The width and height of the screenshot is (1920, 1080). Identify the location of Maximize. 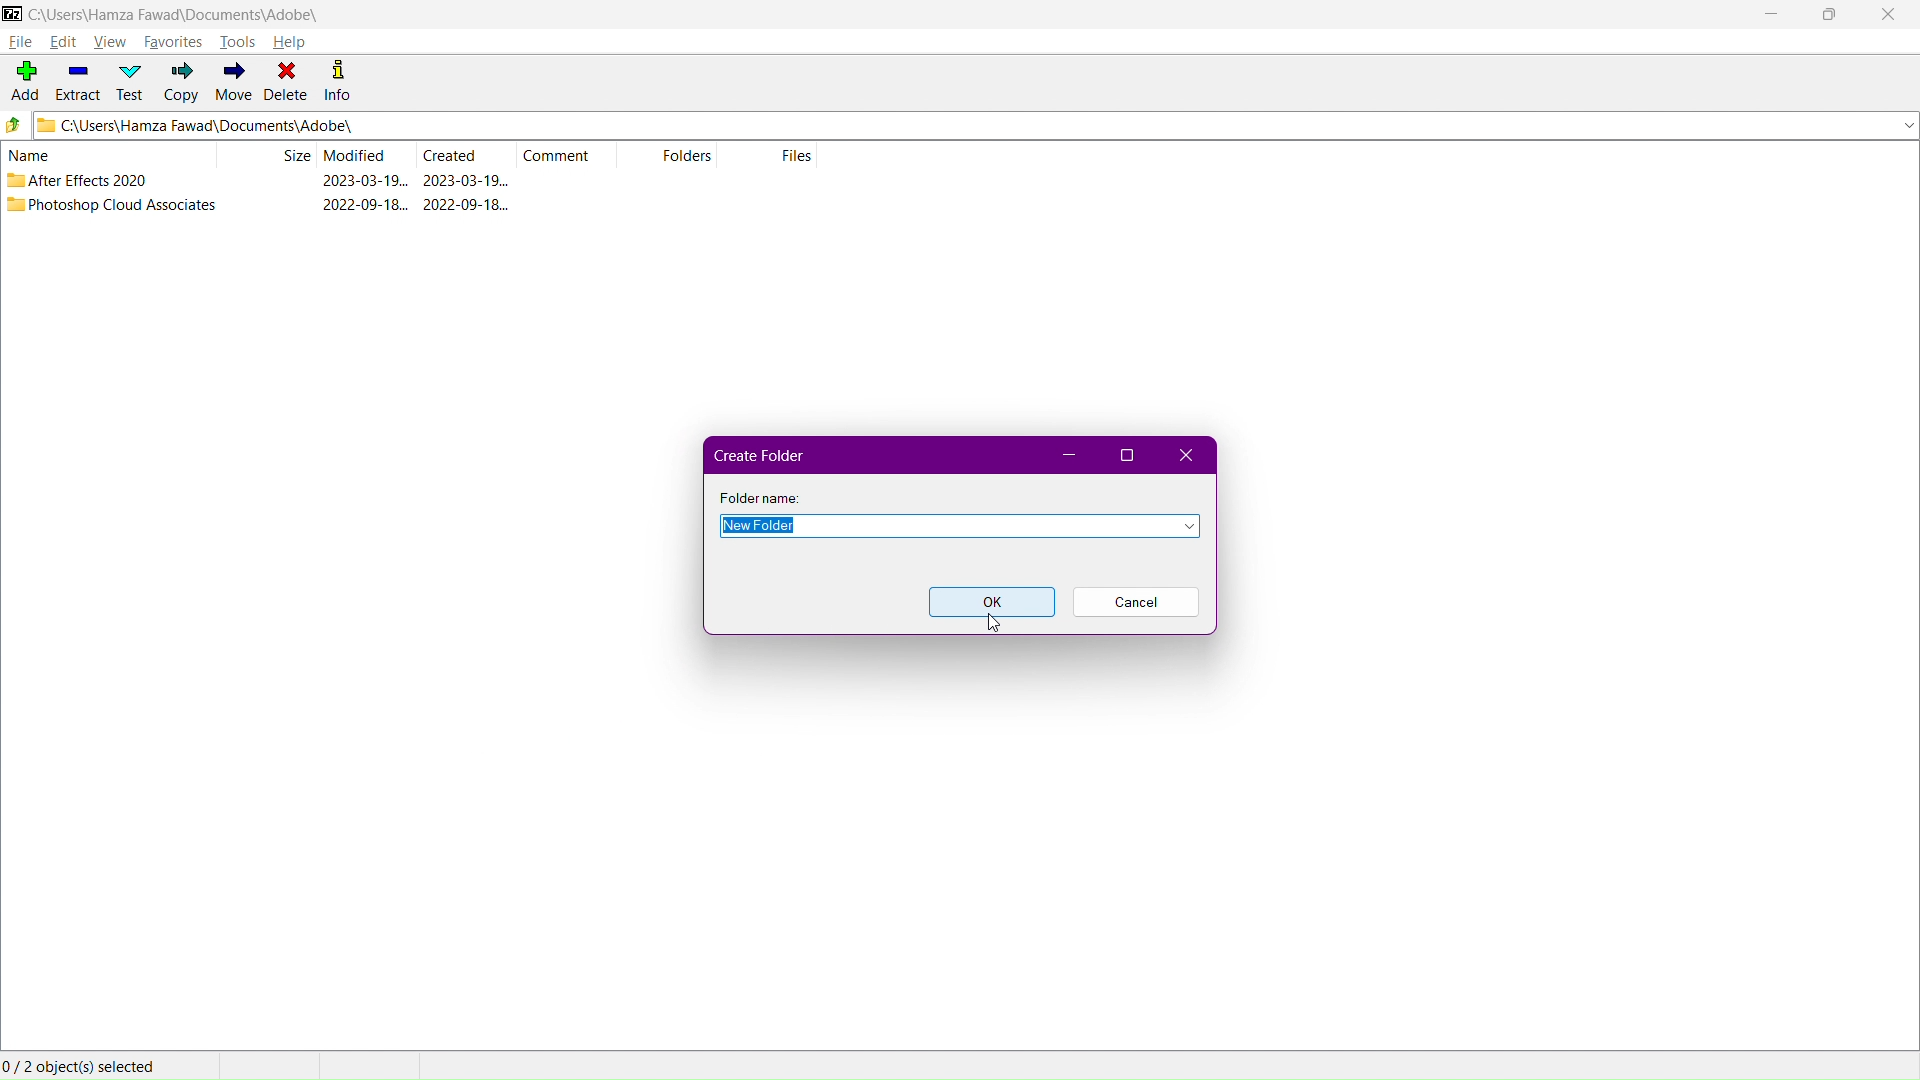
(1121, 455).